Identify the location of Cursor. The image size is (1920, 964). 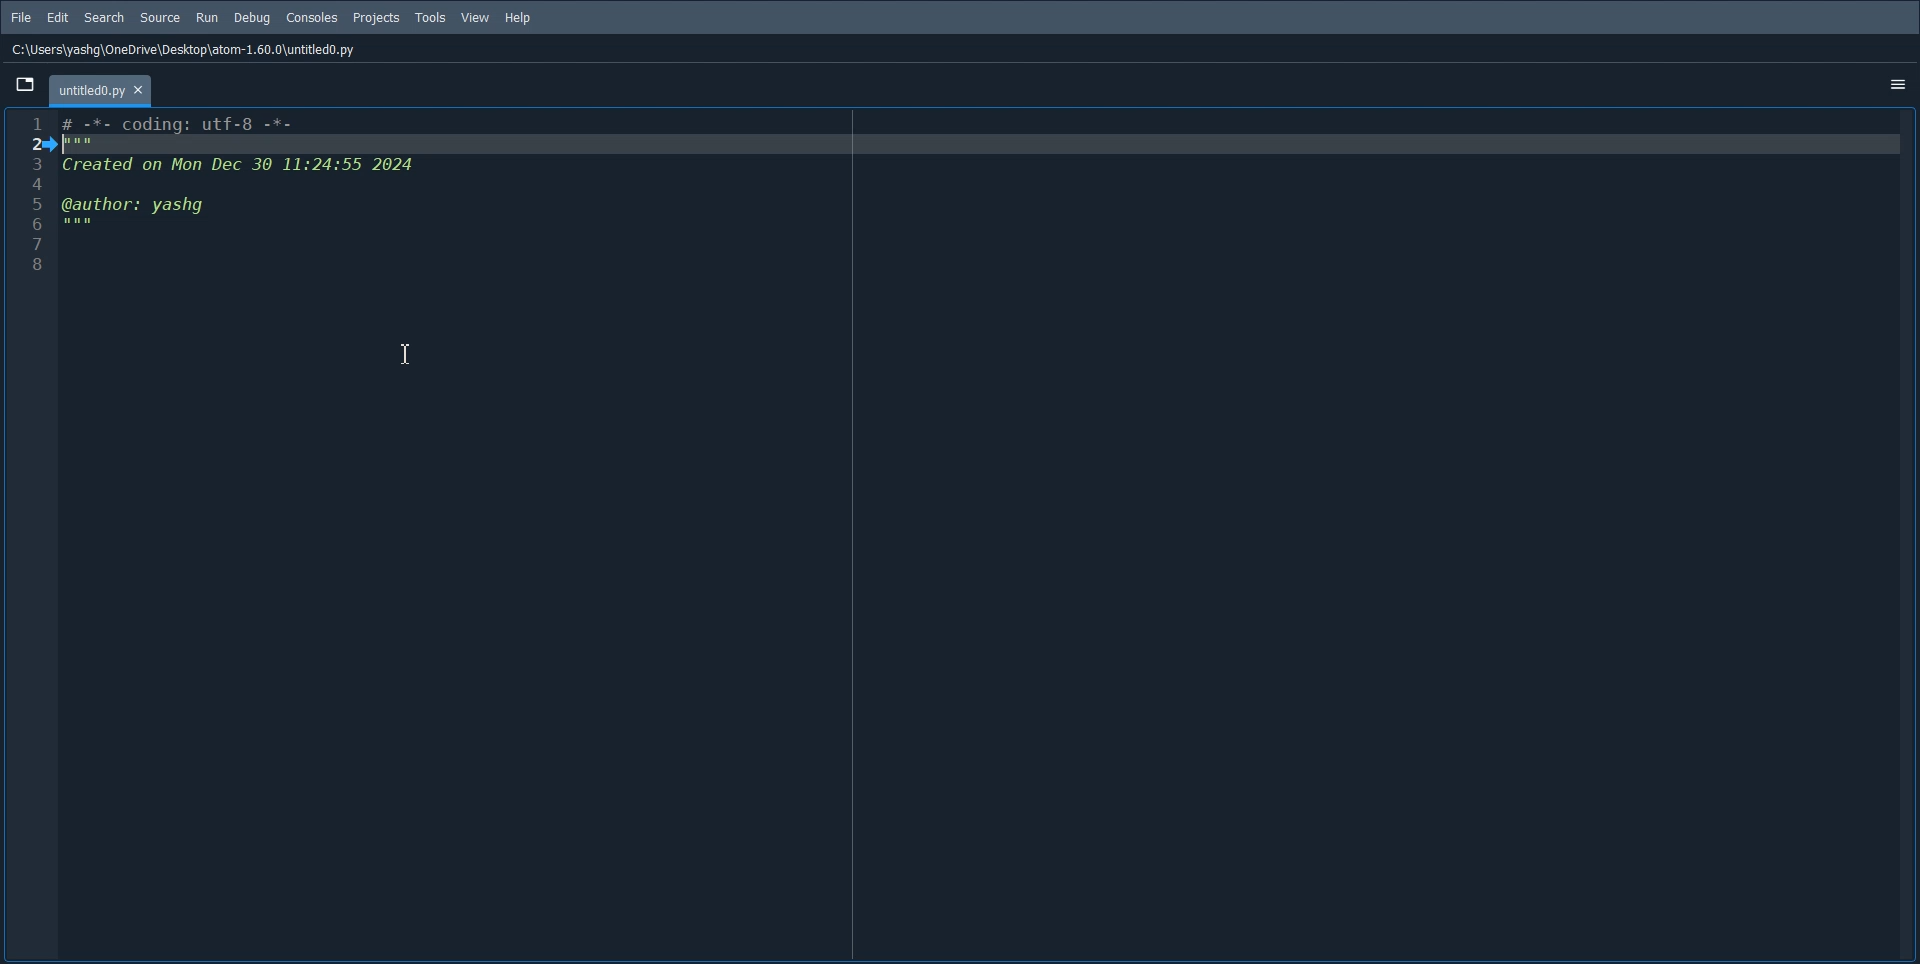
(404, 355).